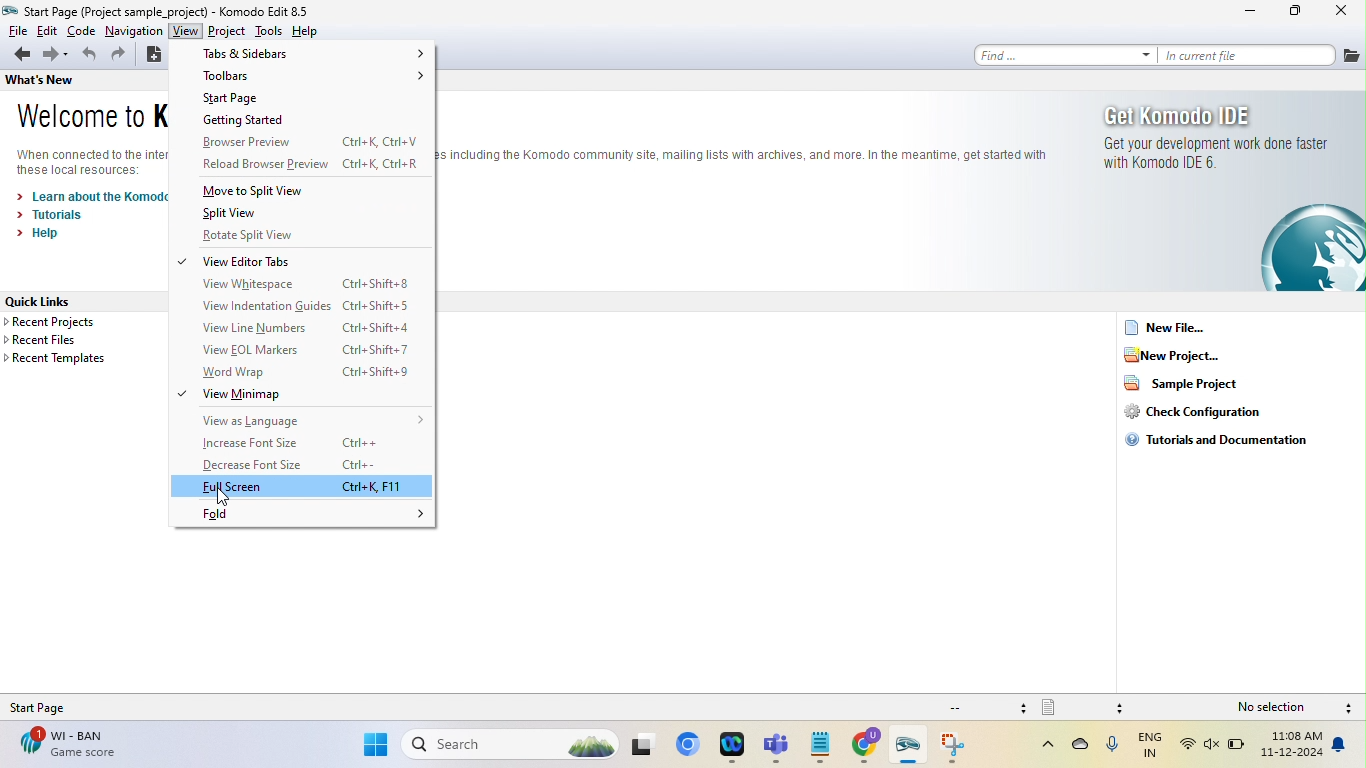  What do you see at coordinates (1170, 327) in the screenshot?
I see `new file` at bounding box center [1170, 327].